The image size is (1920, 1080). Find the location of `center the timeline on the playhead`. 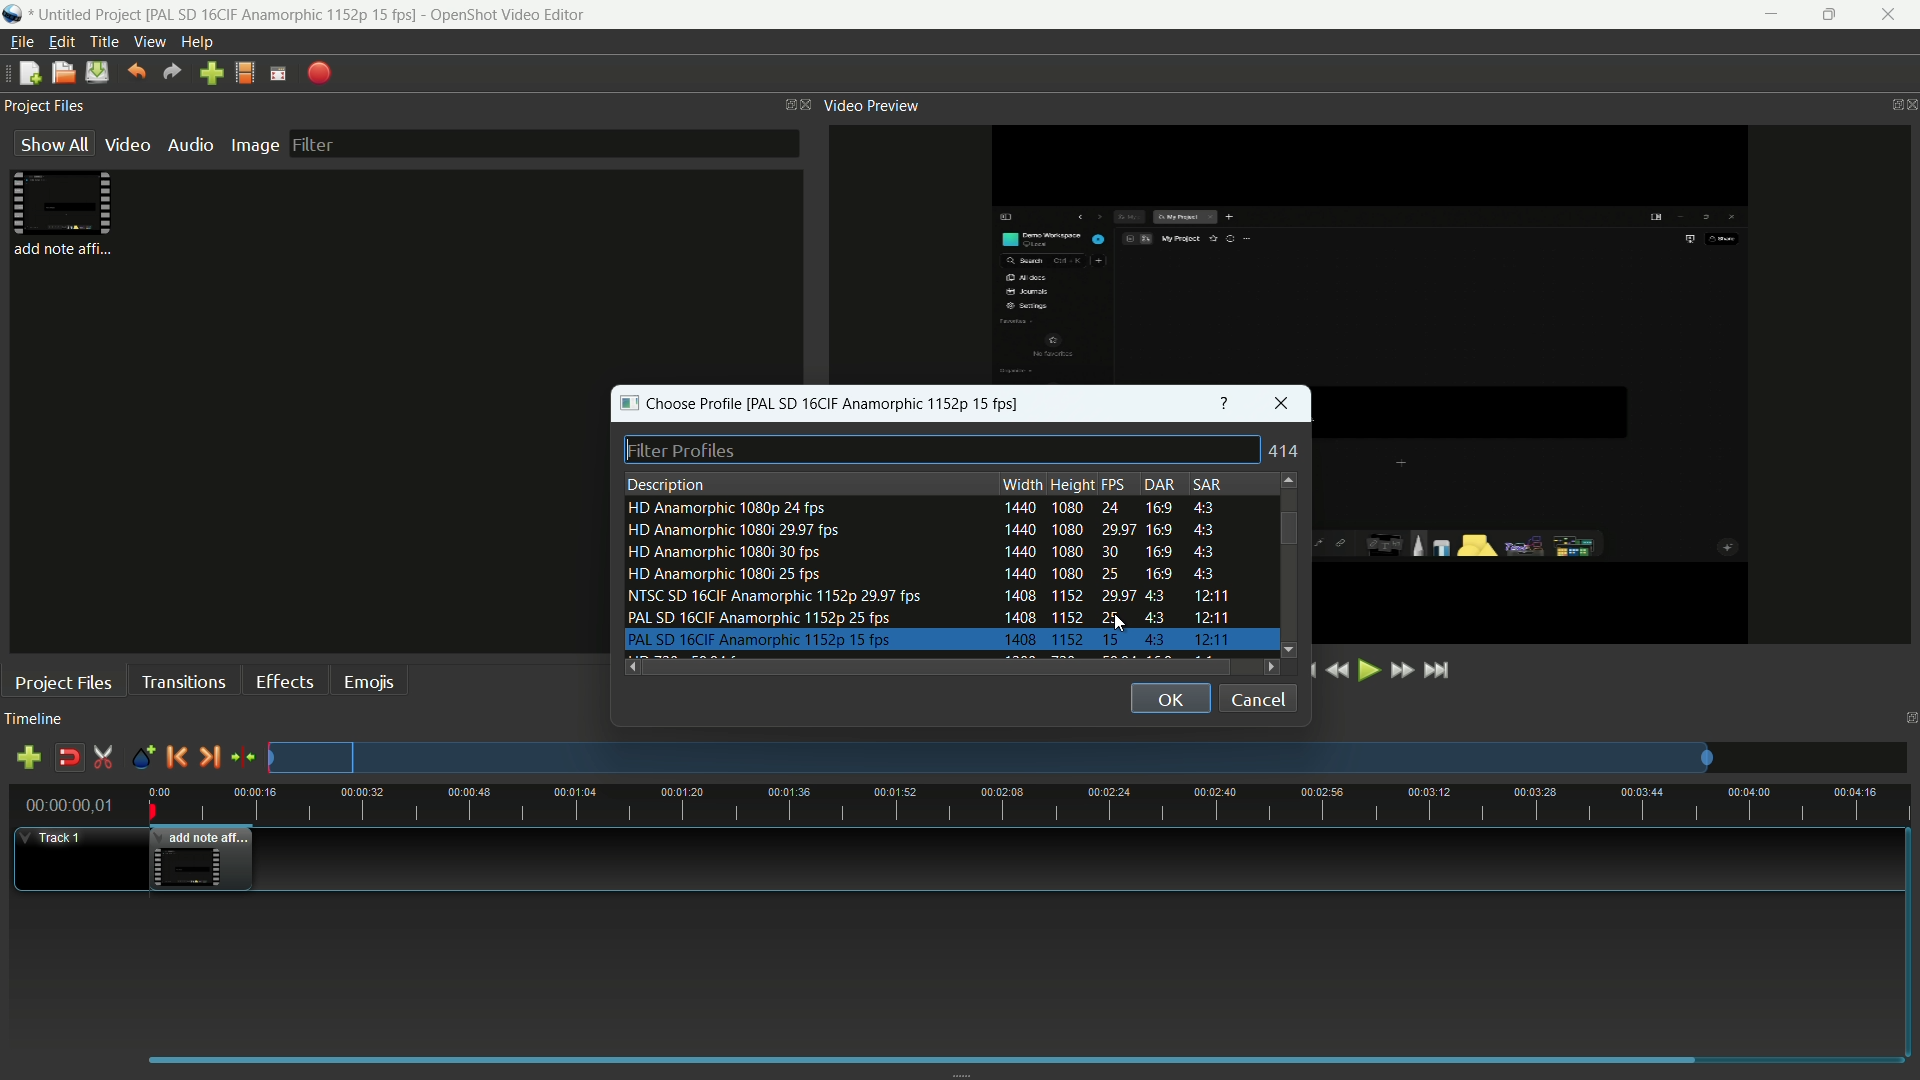

center the timeline on the playhead is located at coordinates (243, 758).